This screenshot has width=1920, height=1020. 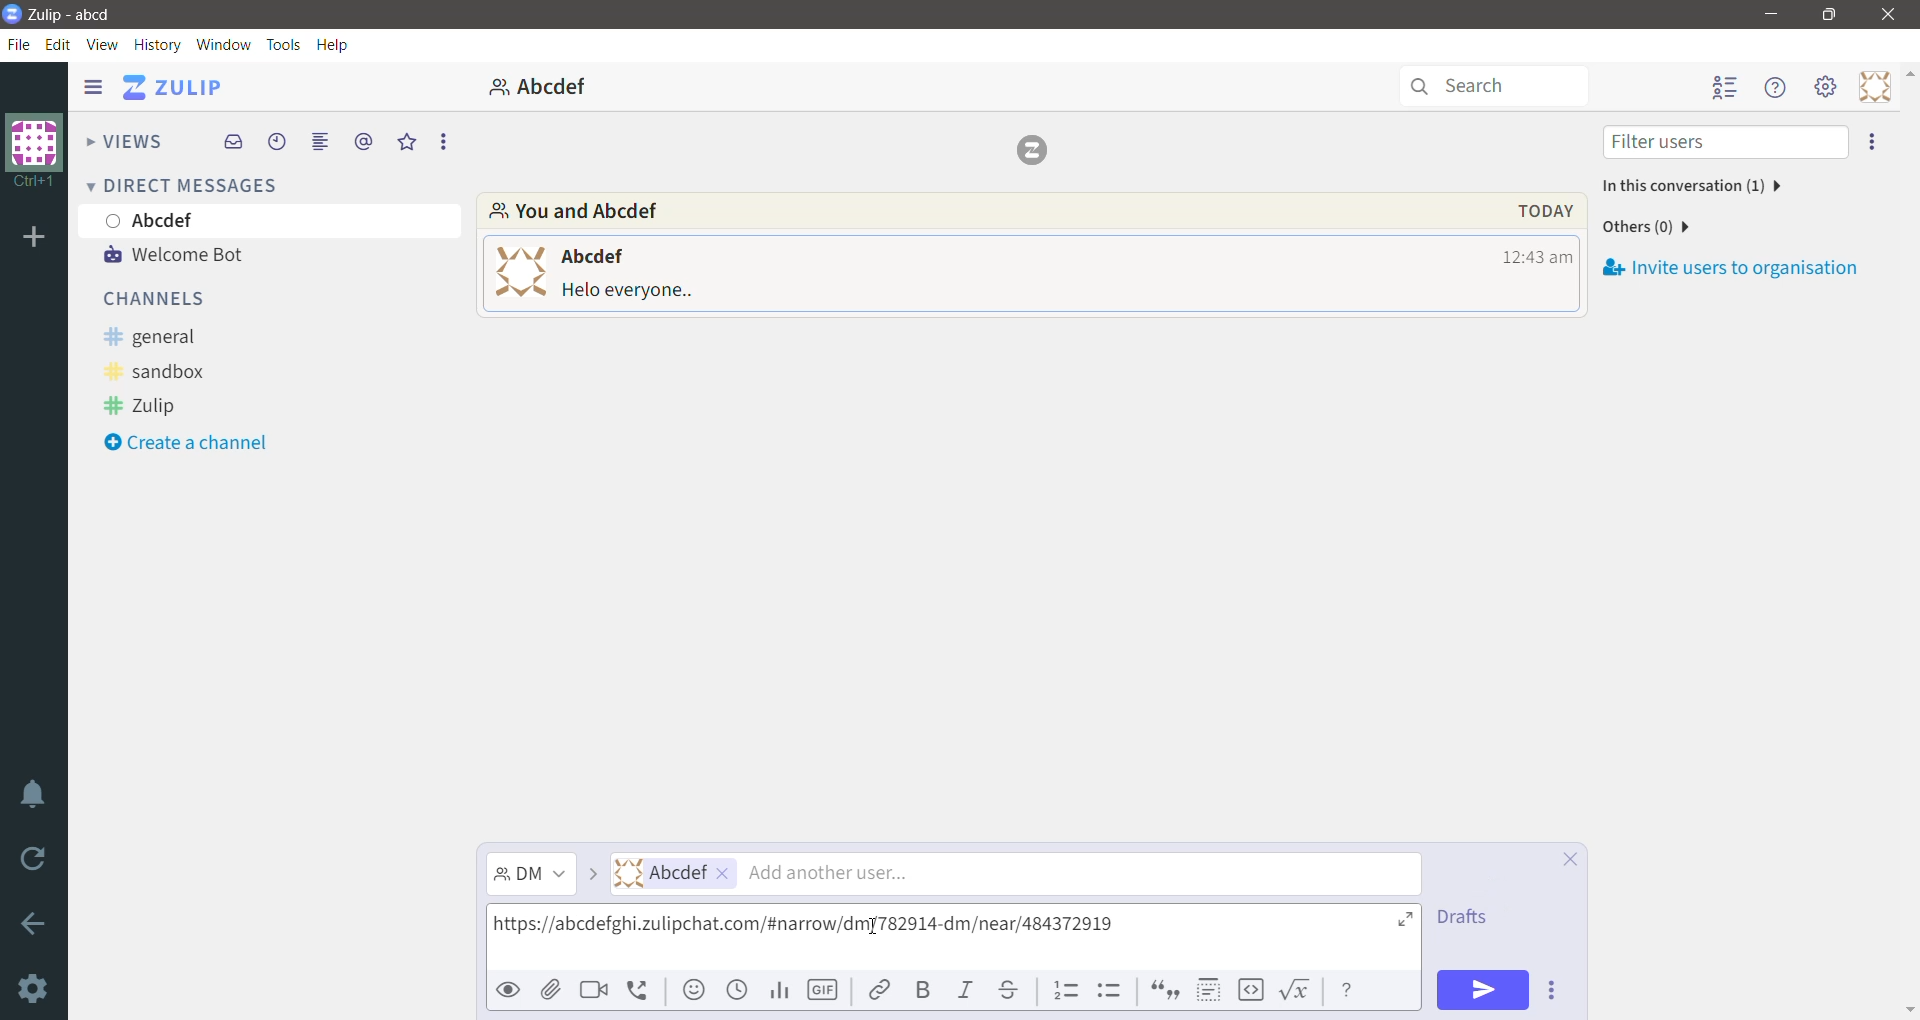 I want to click on Cancel compose and save draft, so click(x=1565, y=858).